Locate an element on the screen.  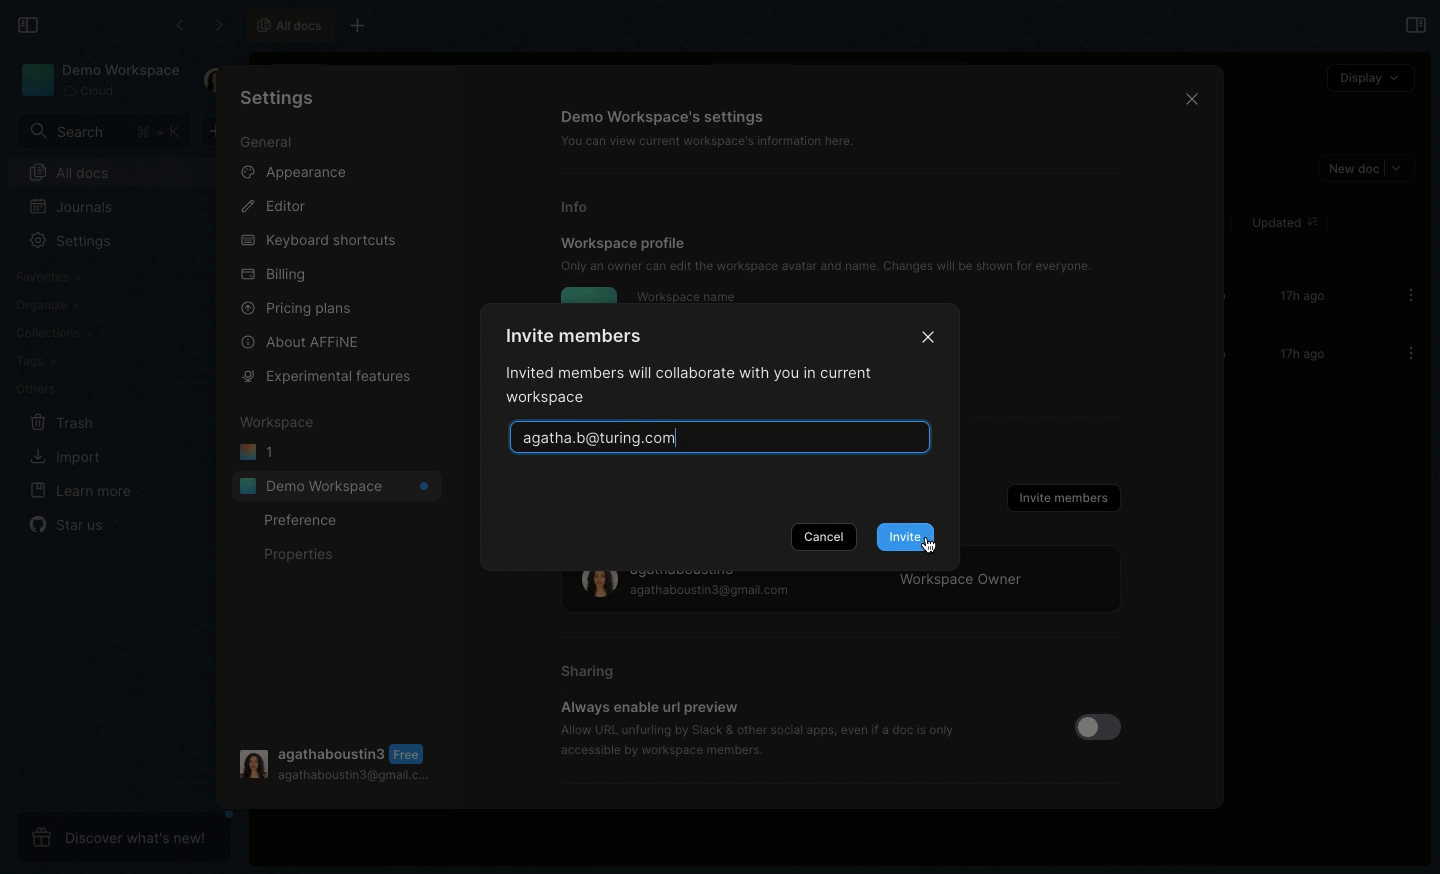
Toggle is located at coordinates (1095, 728).